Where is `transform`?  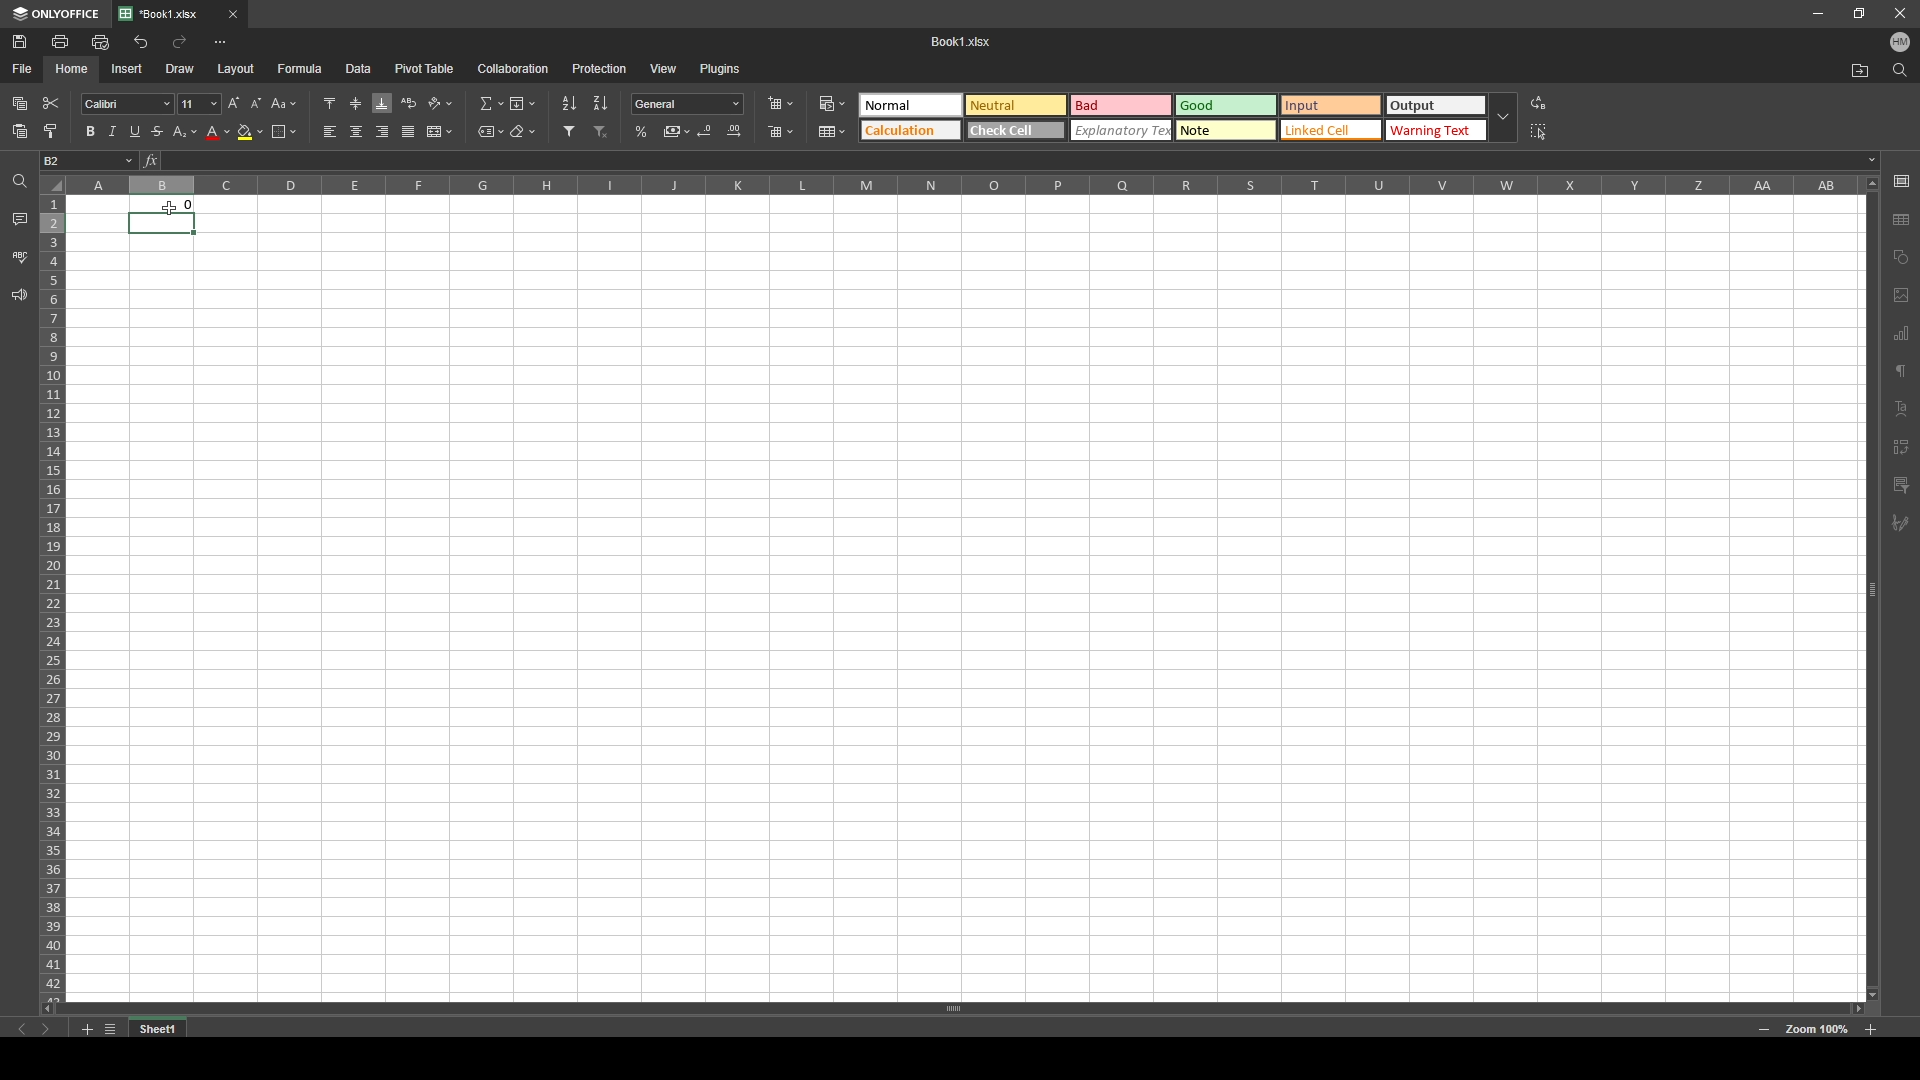
transform is located at coordinates (1901, 447).